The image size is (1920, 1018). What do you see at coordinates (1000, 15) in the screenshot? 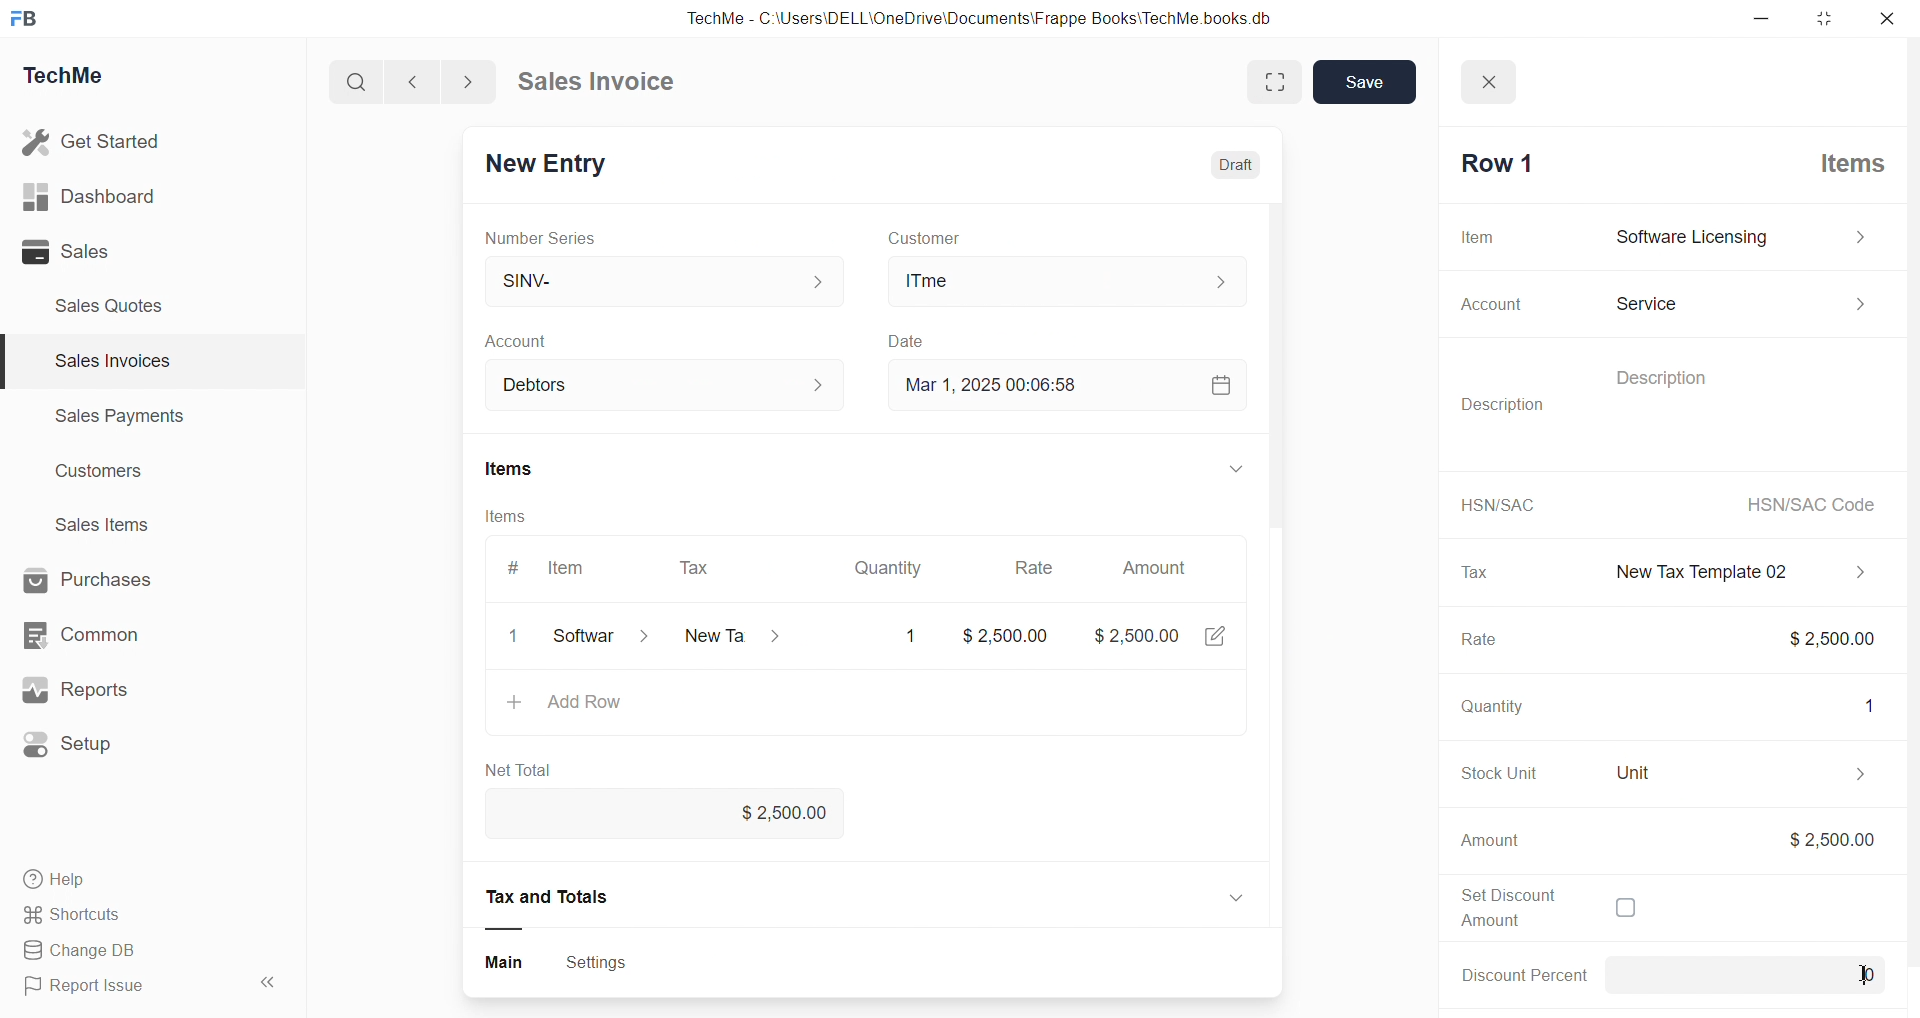
I see `TechMe - C-\Users\DELL\OneDrive\Documents\Frappe Books'TechMe books db` at bounding box center [1000, 15].